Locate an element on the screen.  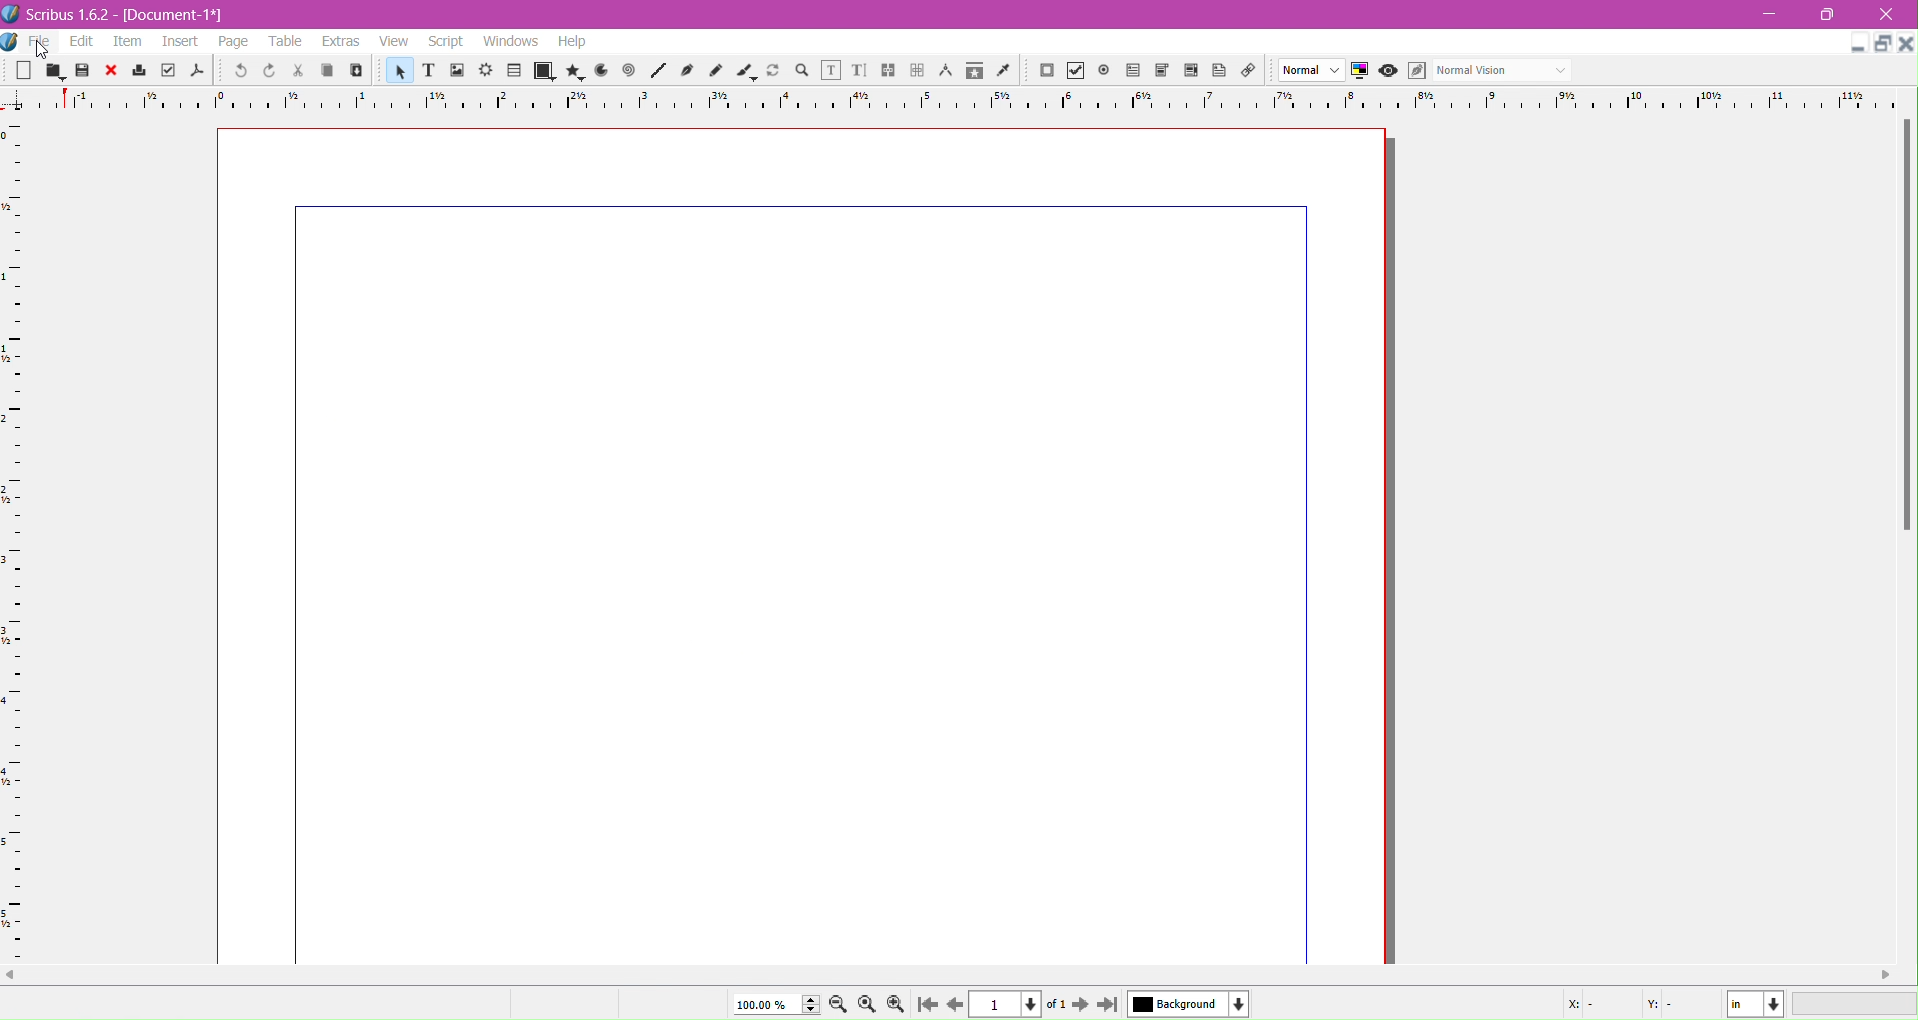
edit menu is located at coordinates (82, 42).